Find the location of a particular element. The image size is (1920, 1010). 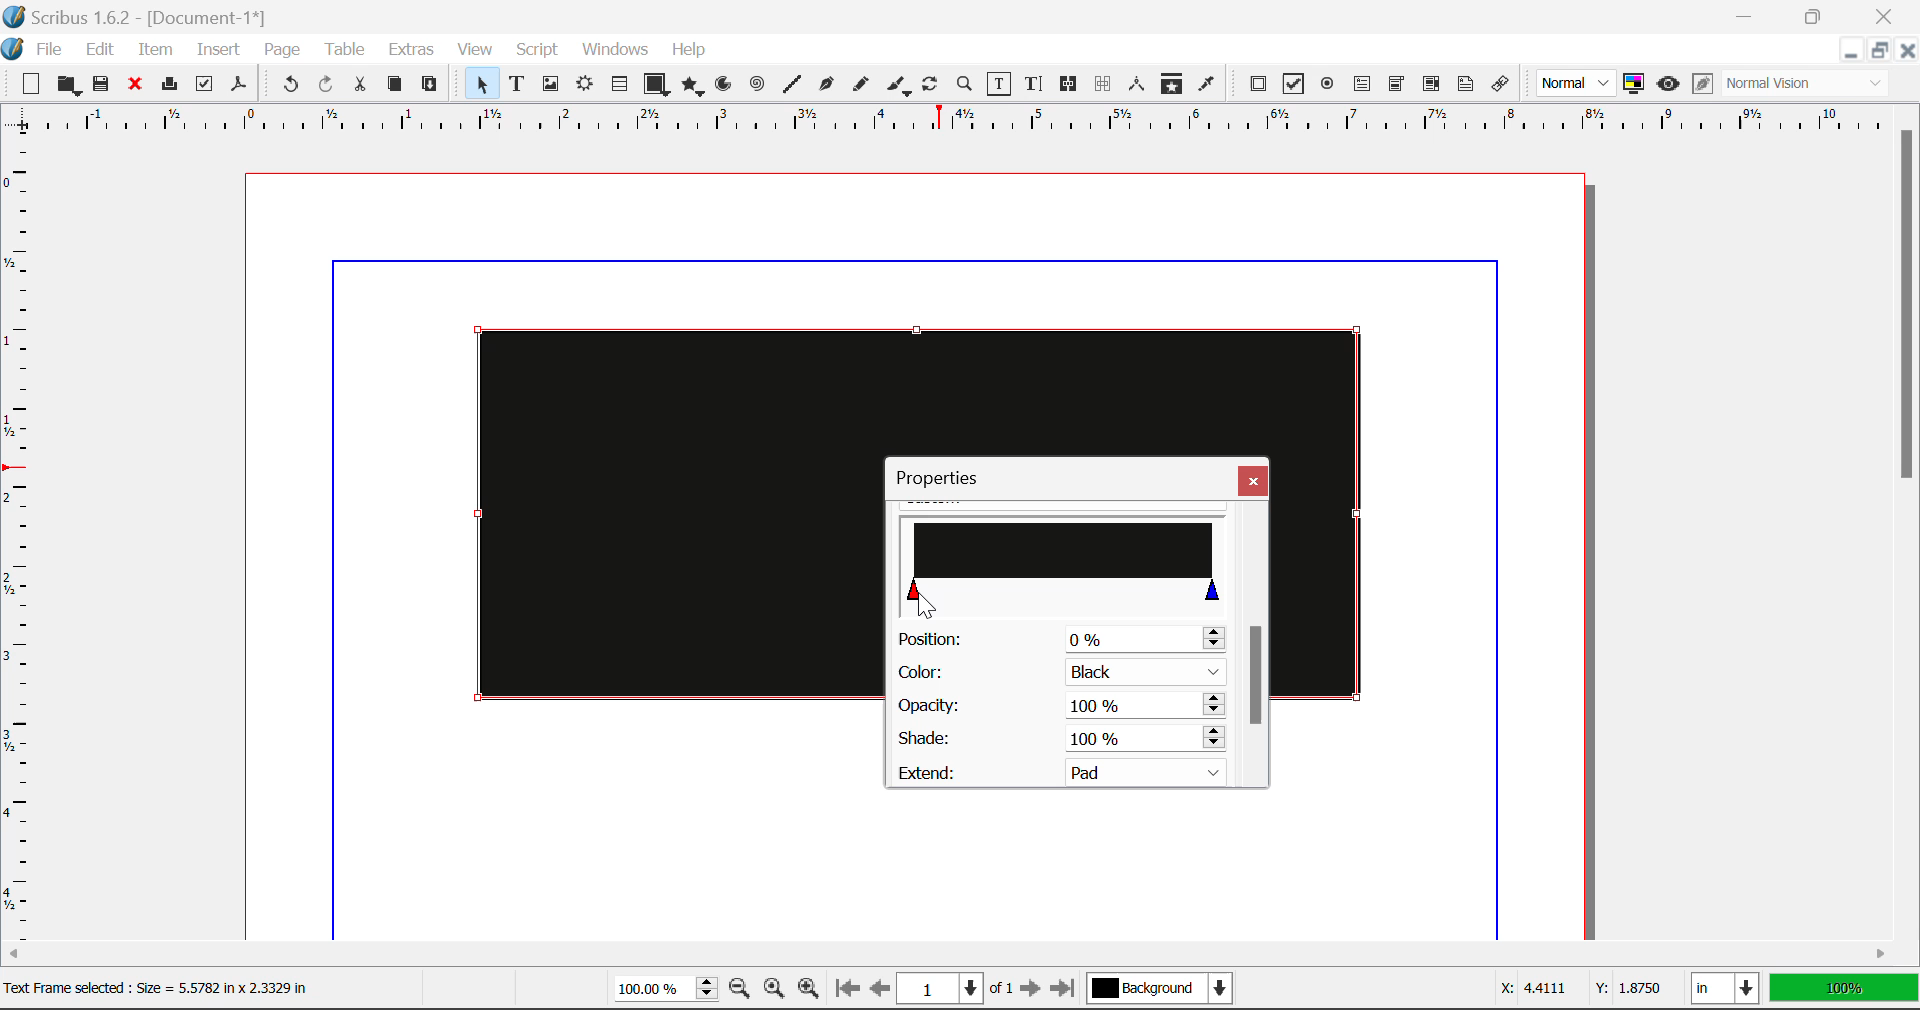

Line is located at coordinates (792, 85).